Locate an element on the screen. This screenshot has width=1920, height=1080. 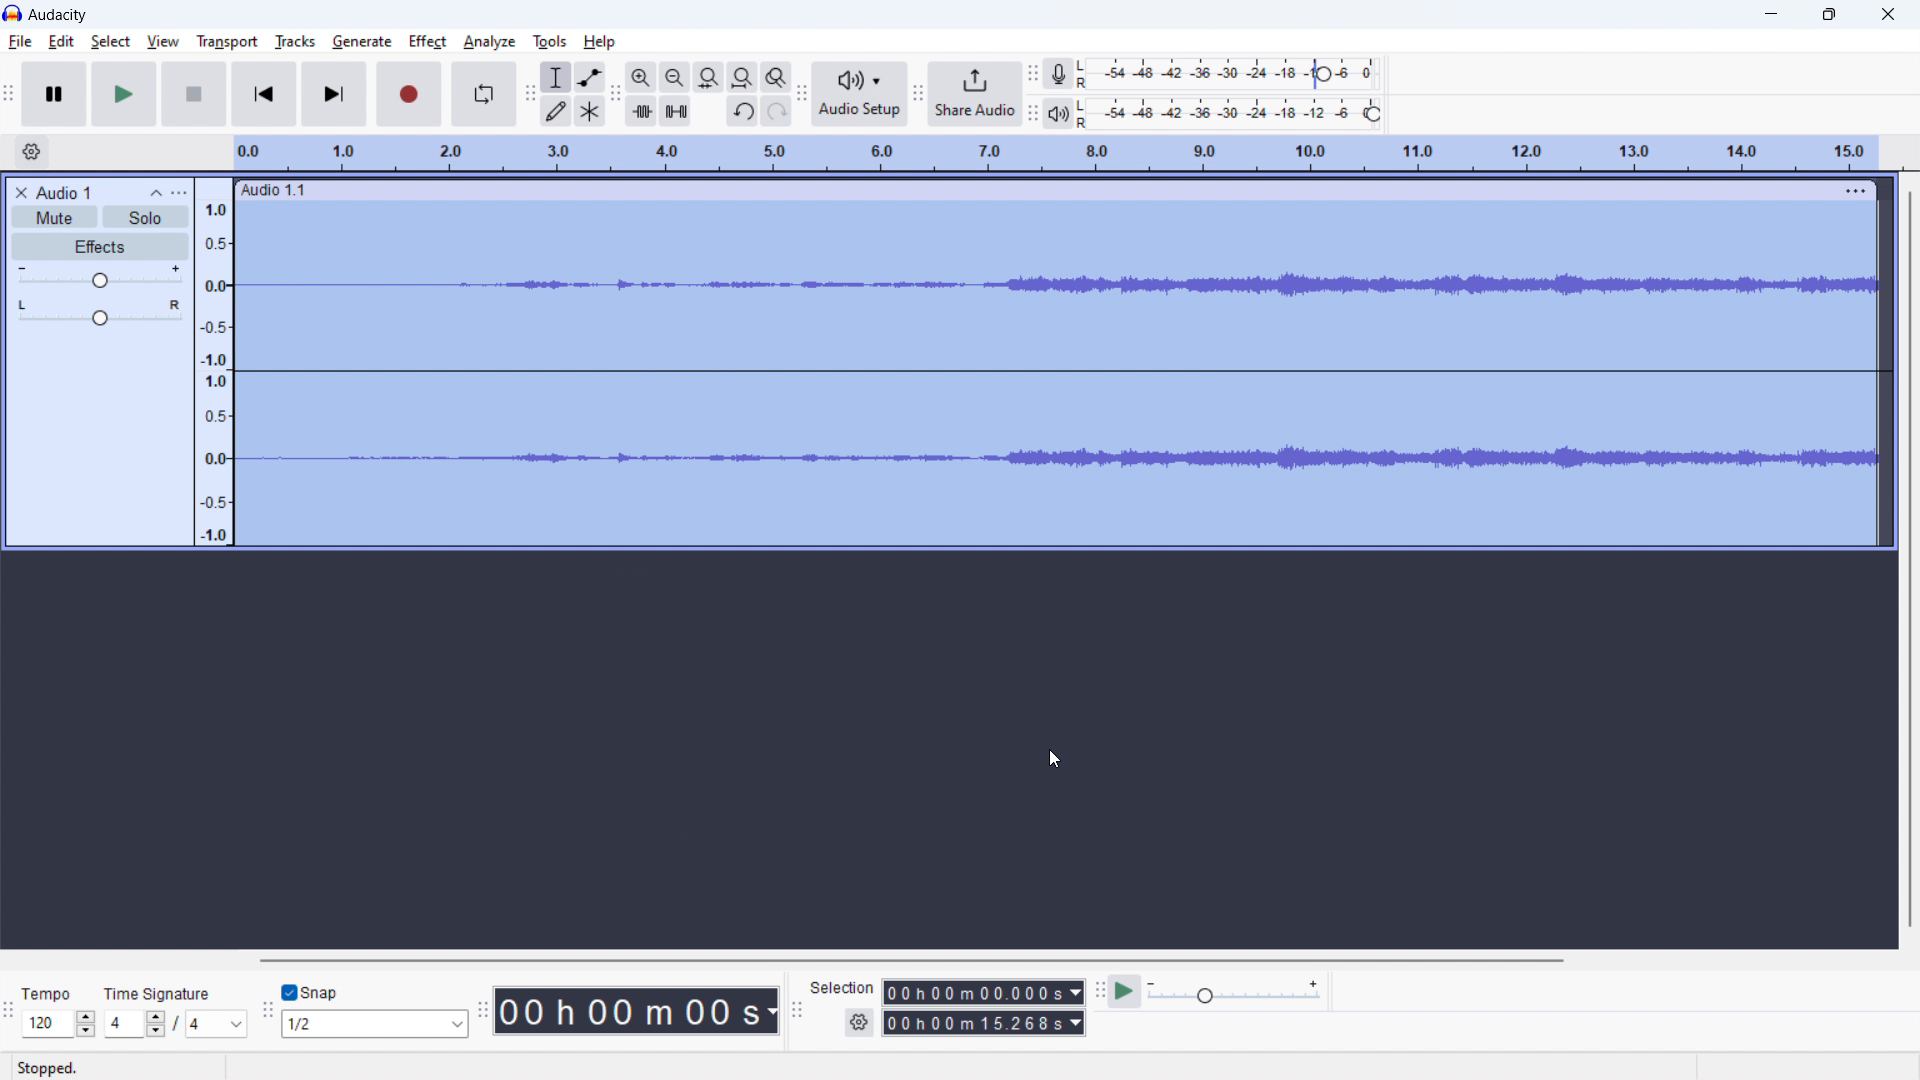
effect is located at coordinates (428, 42).